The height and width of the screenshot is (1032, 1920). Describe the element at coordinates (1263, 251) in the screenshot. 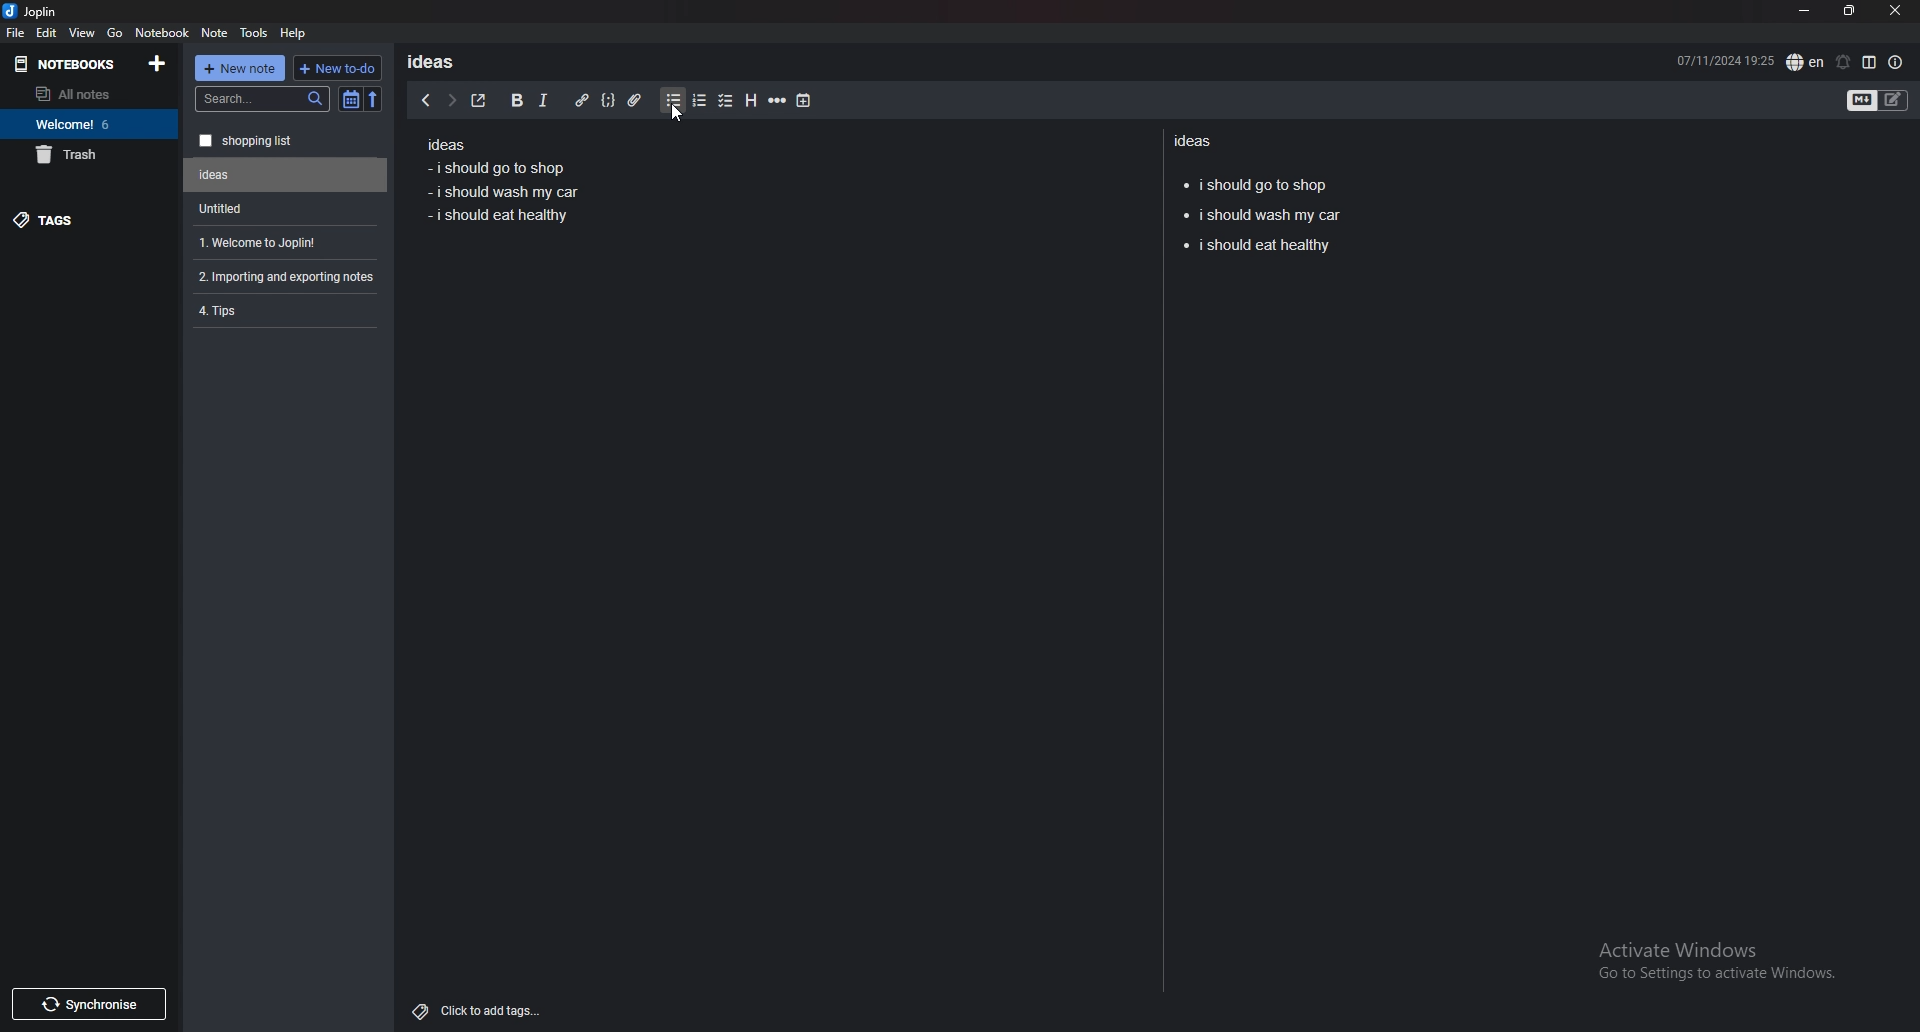

I see `i should eat healthy` at that location.